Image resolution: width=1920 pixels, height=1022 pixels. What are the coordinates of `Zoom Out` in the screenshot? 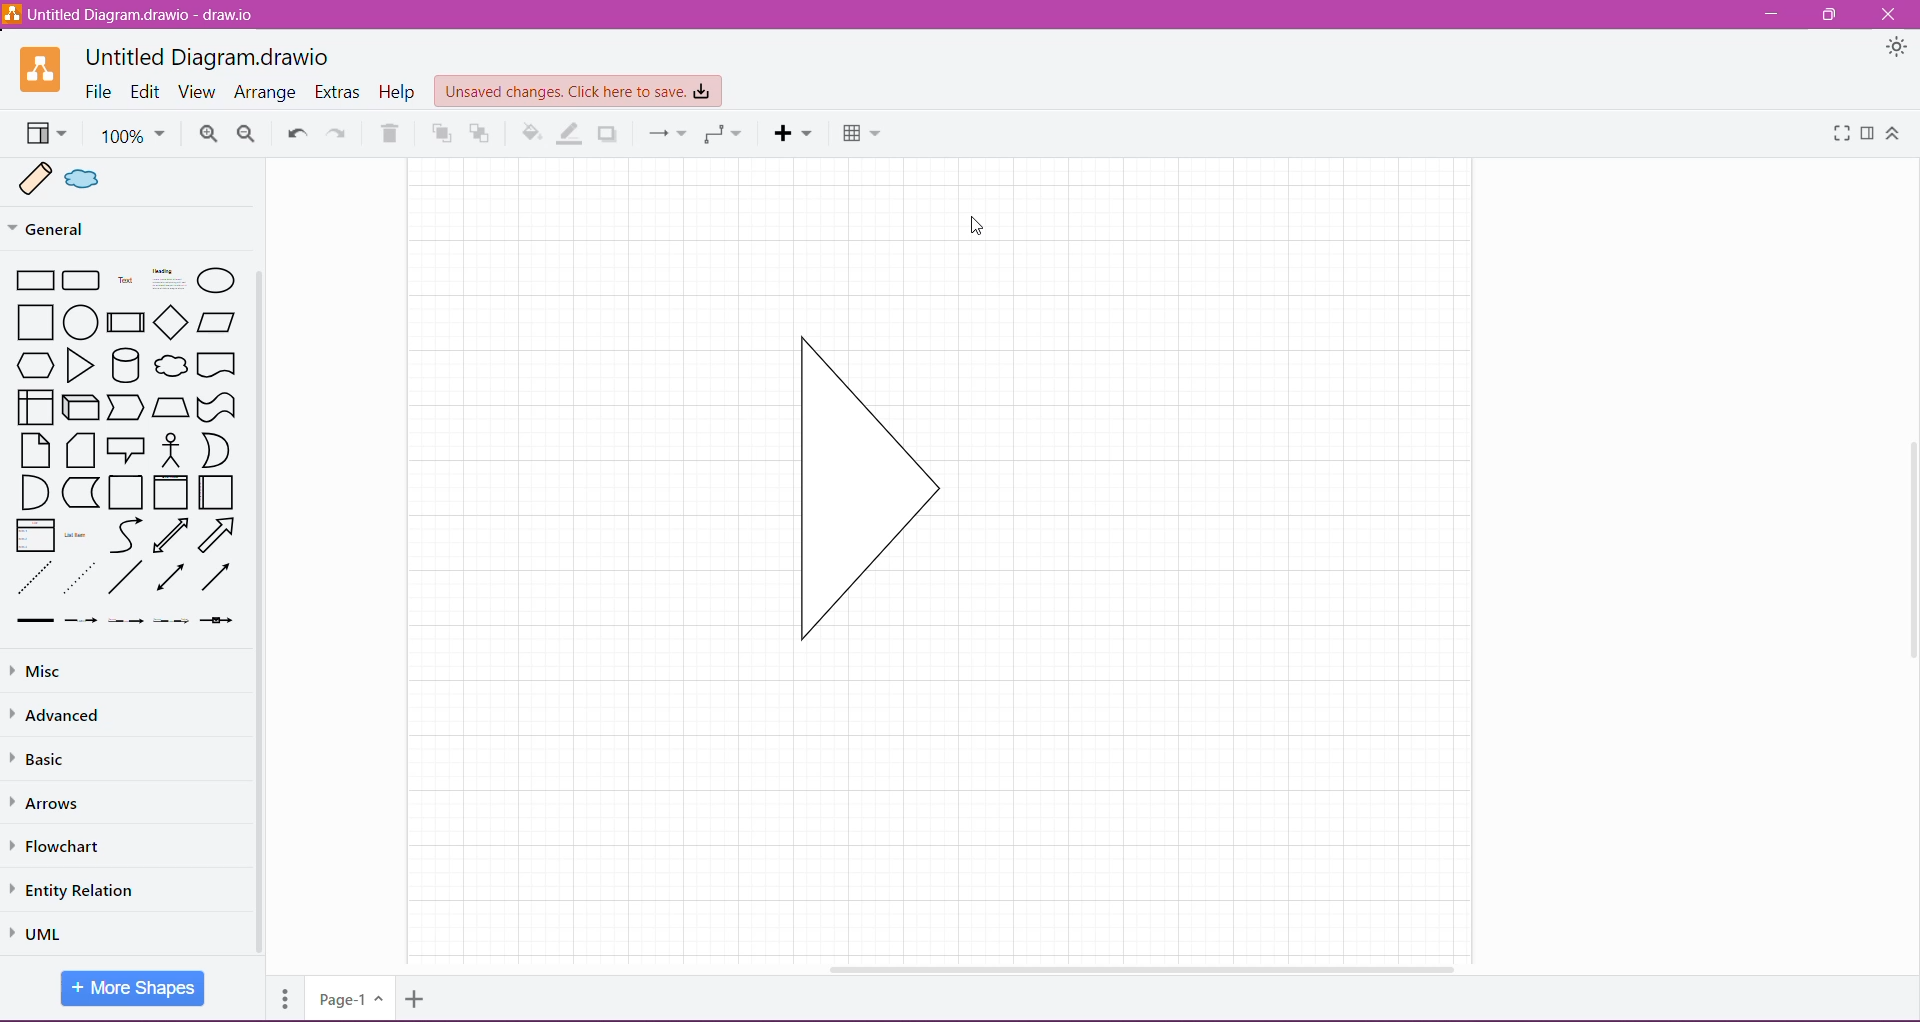 It's located at (243, 134).